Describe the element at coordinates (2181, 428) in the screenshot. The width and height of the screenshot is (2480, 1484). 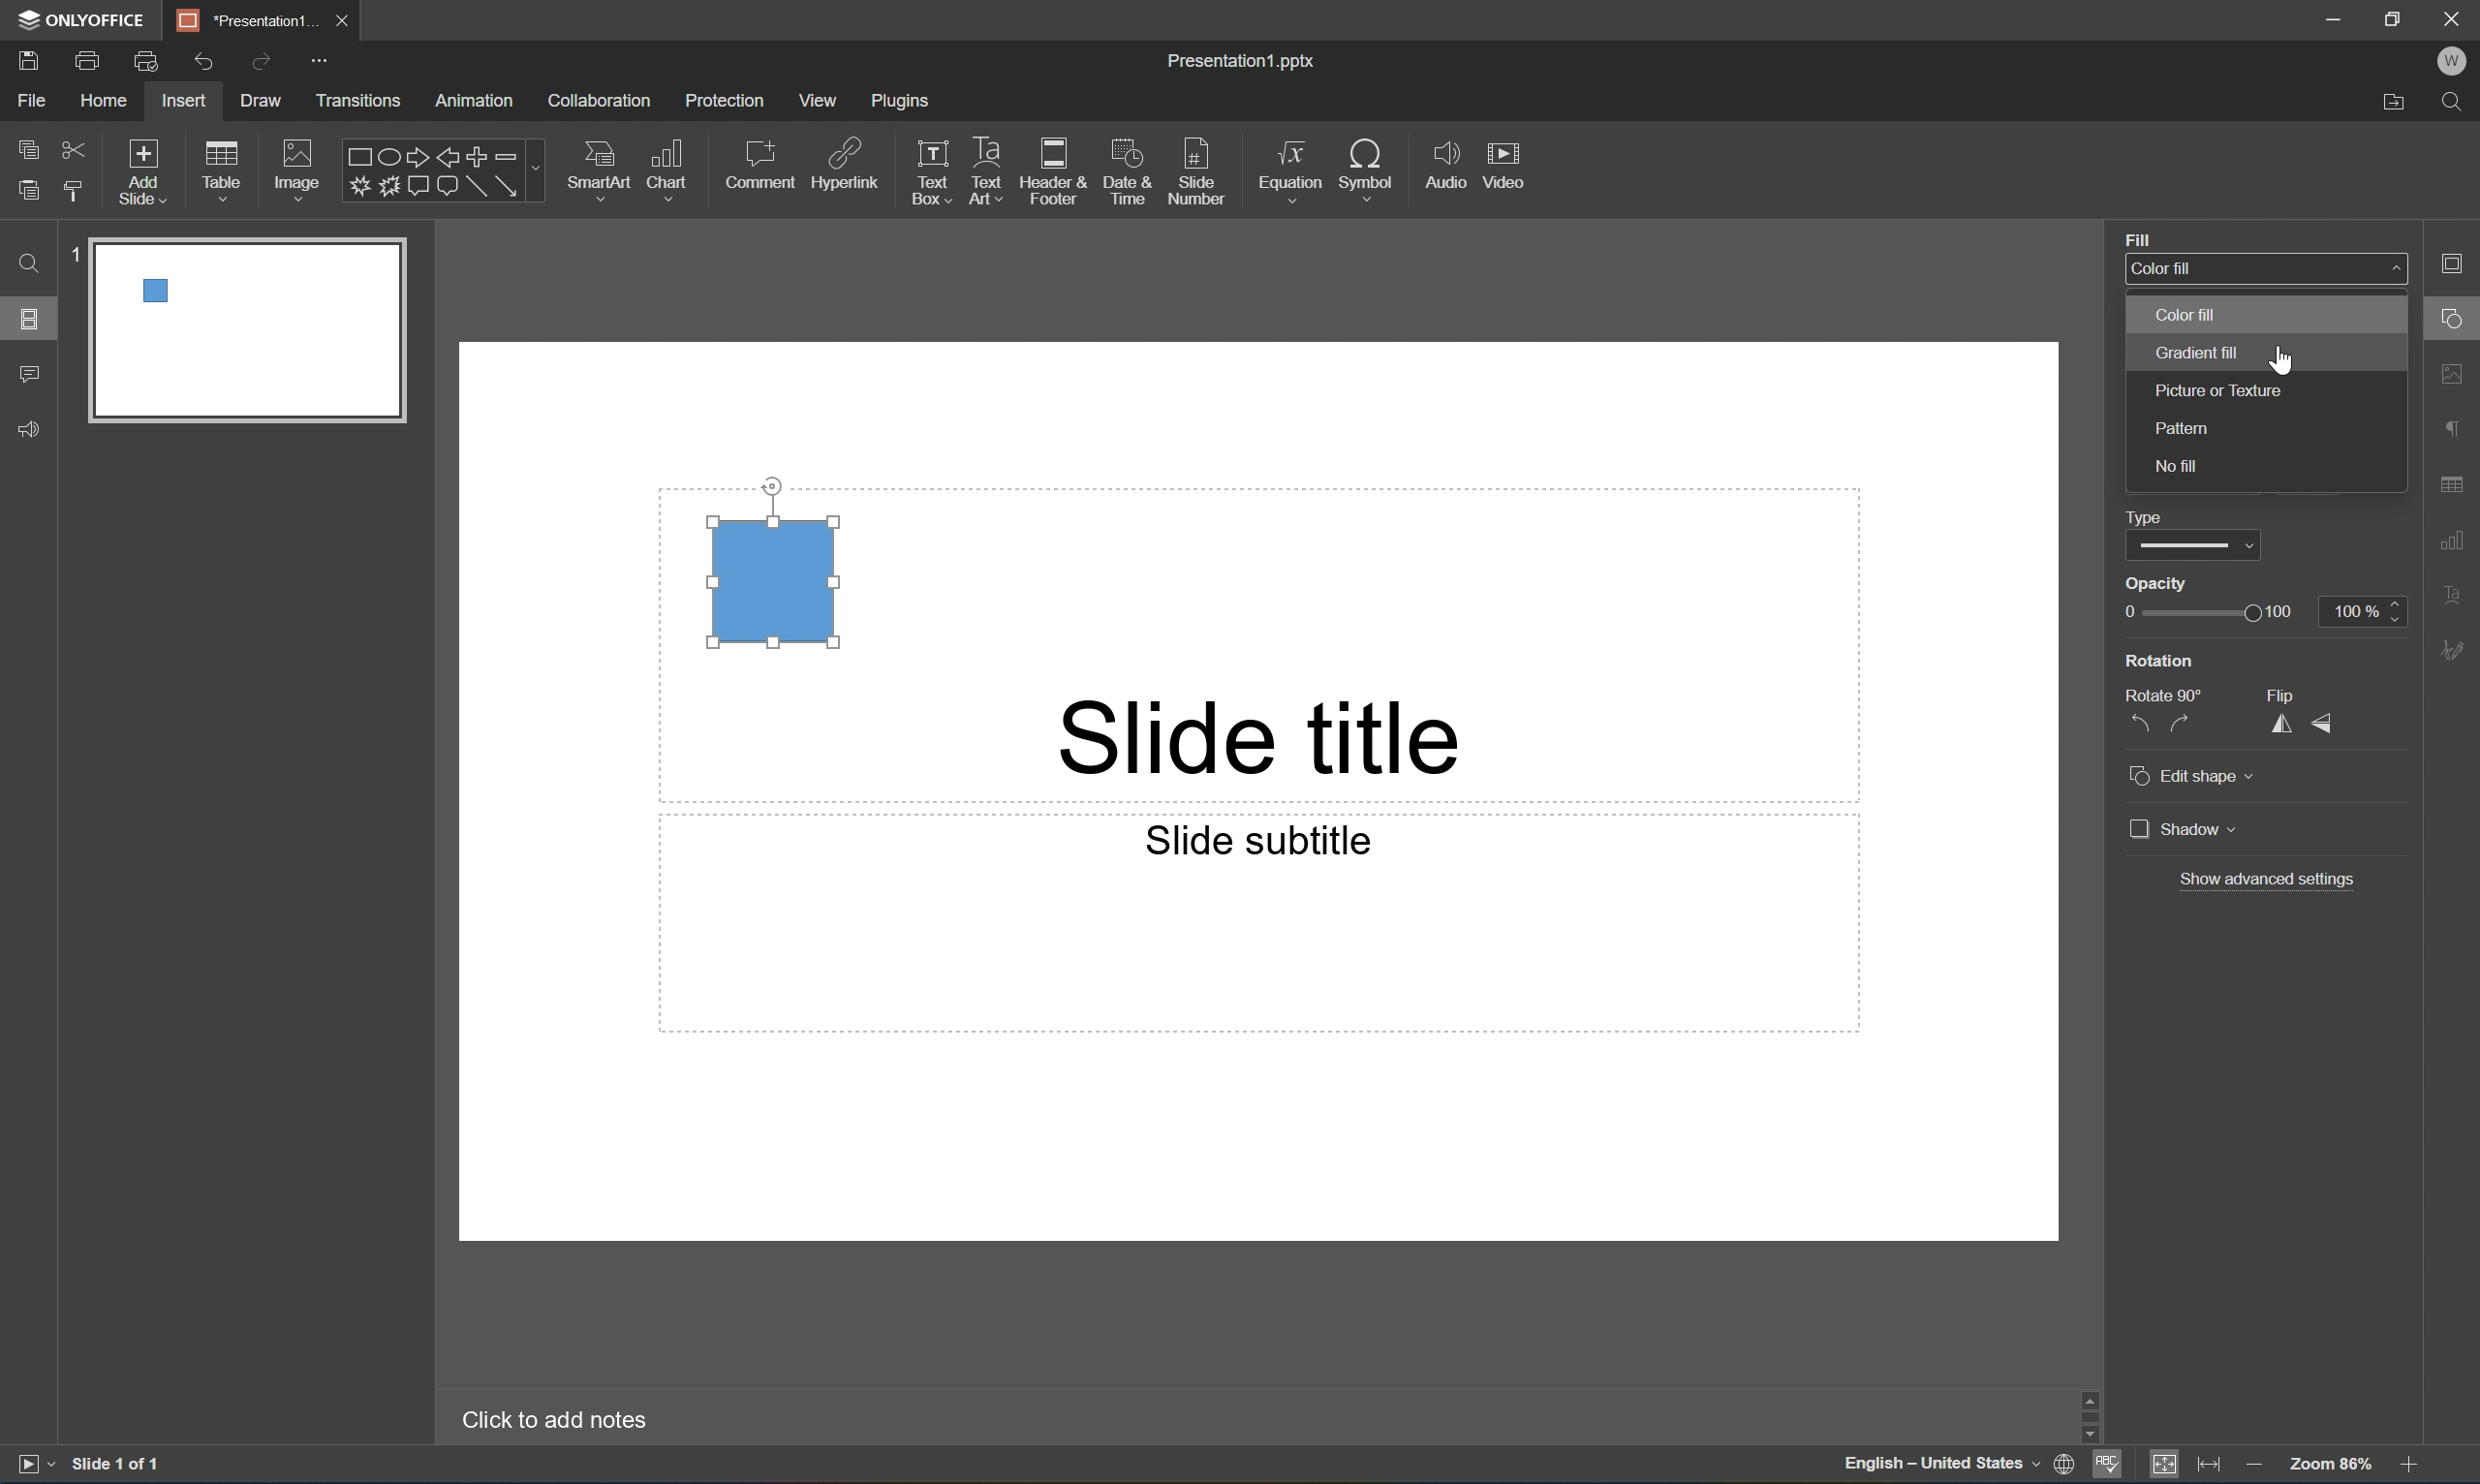
I see `Pattern` at that location.